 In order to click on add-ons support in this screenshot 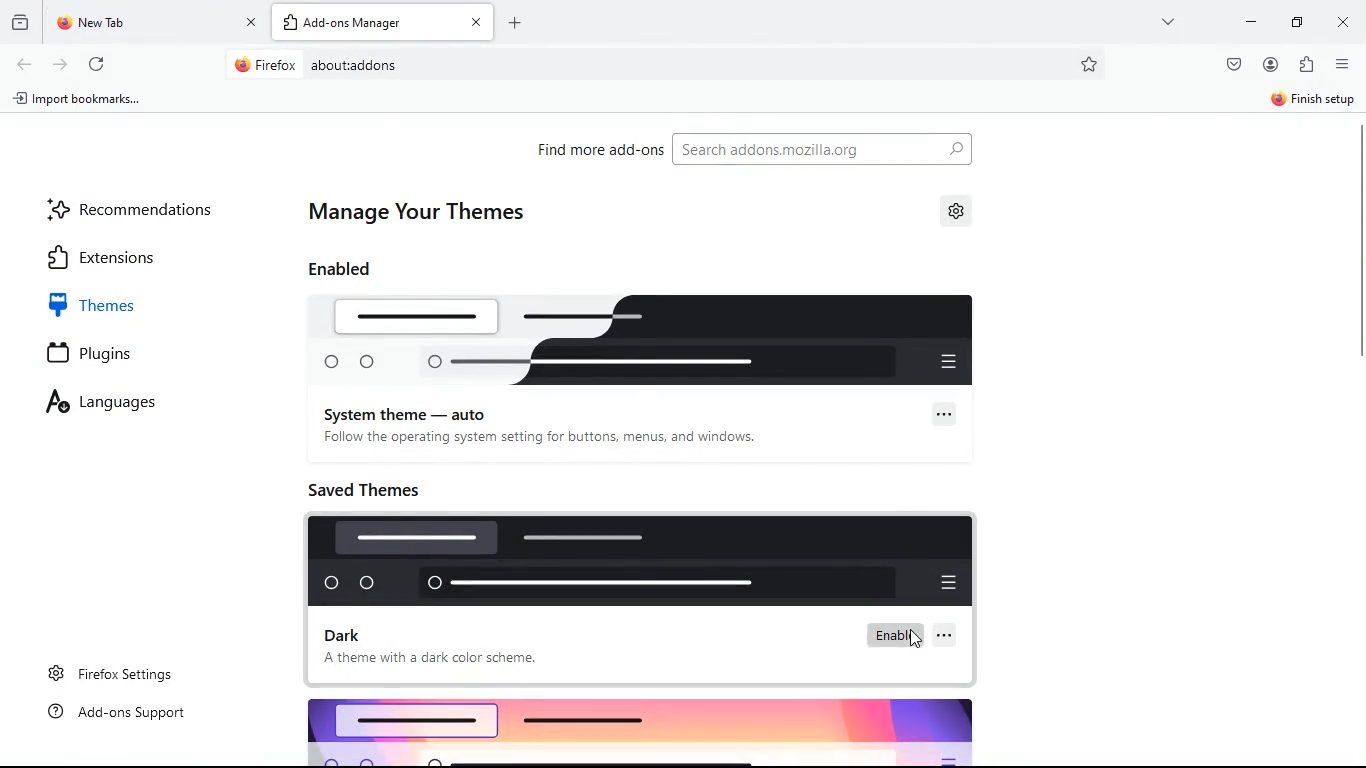, I will do `click(127, 714)`.